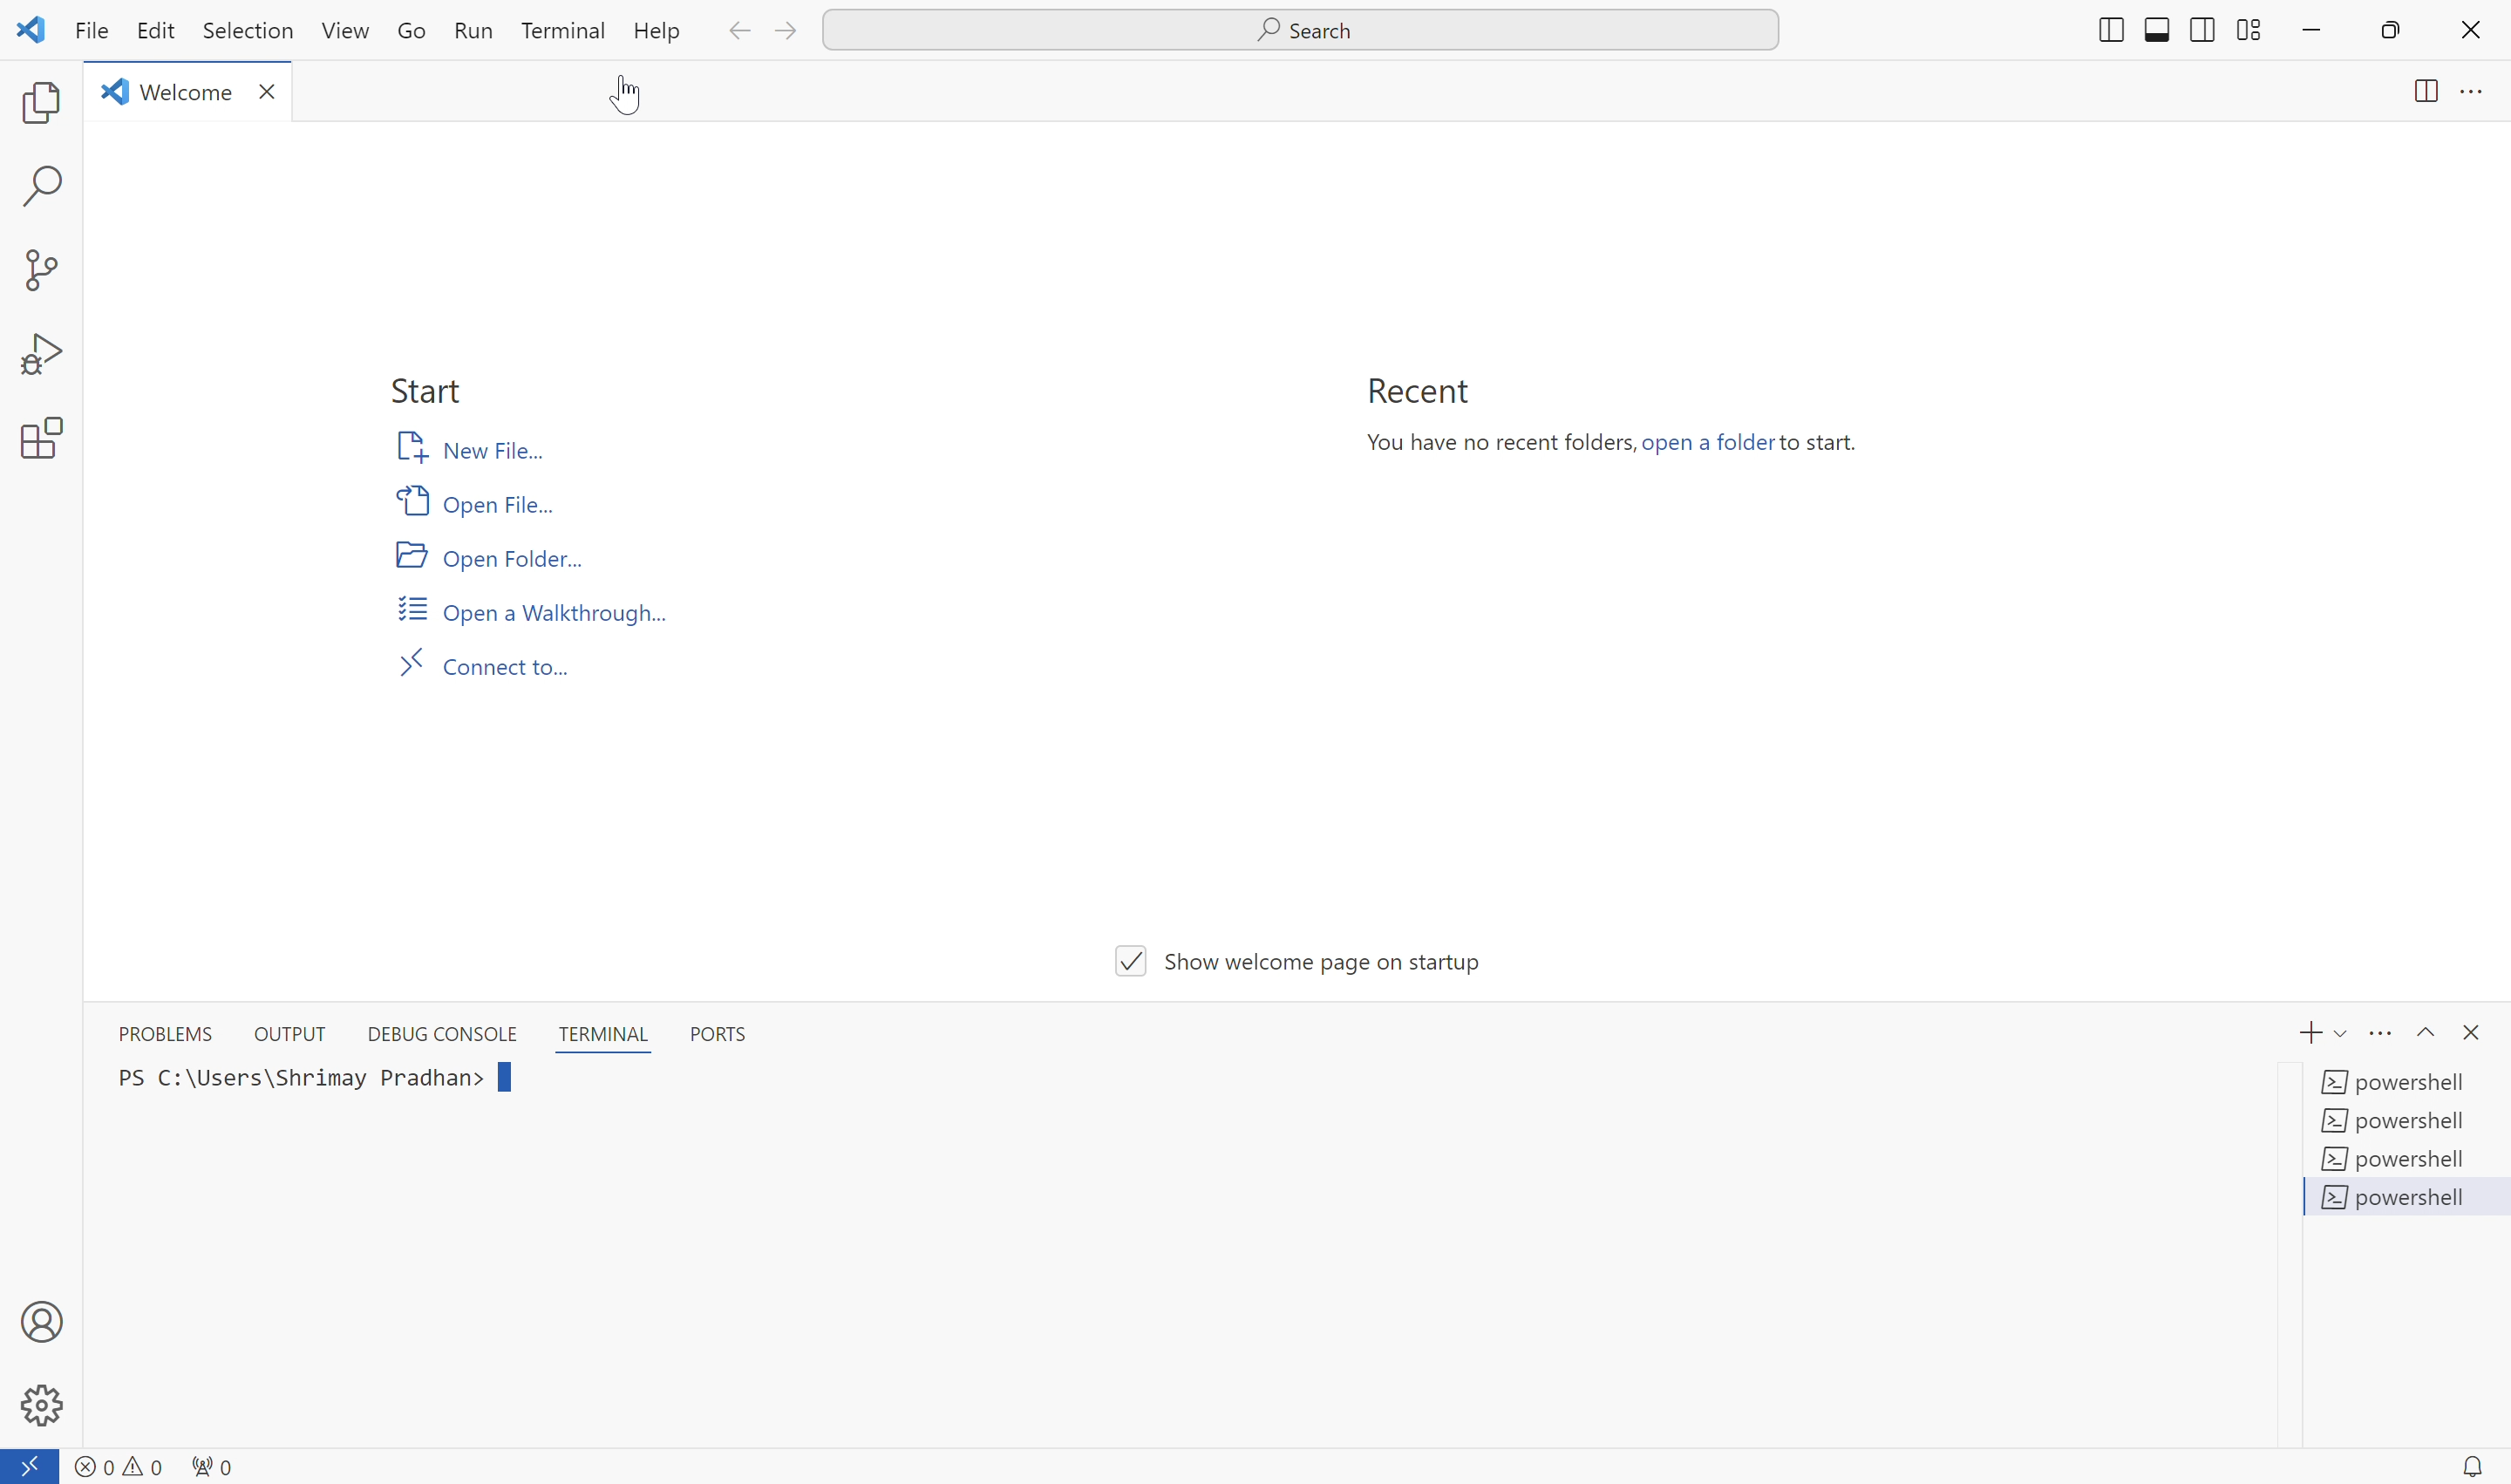  Describe the element at coordinates (31, 28) in the screenshot. I see `icon` at that location.